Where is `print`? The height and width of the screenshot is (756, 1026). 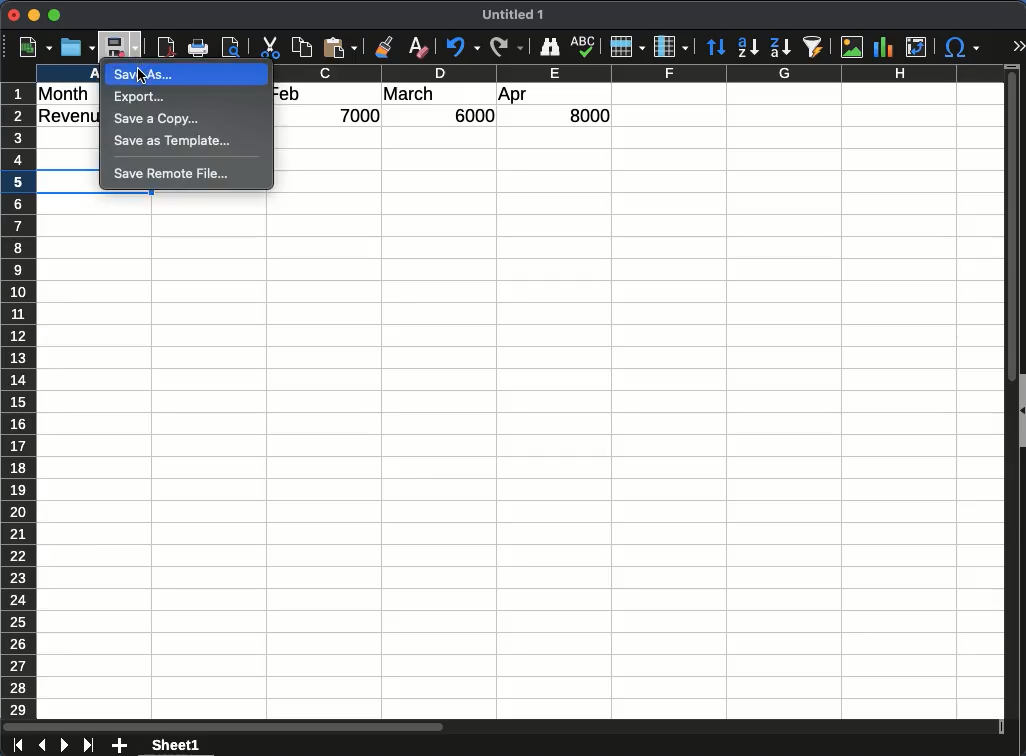
print is located at coordinates (199, 48).